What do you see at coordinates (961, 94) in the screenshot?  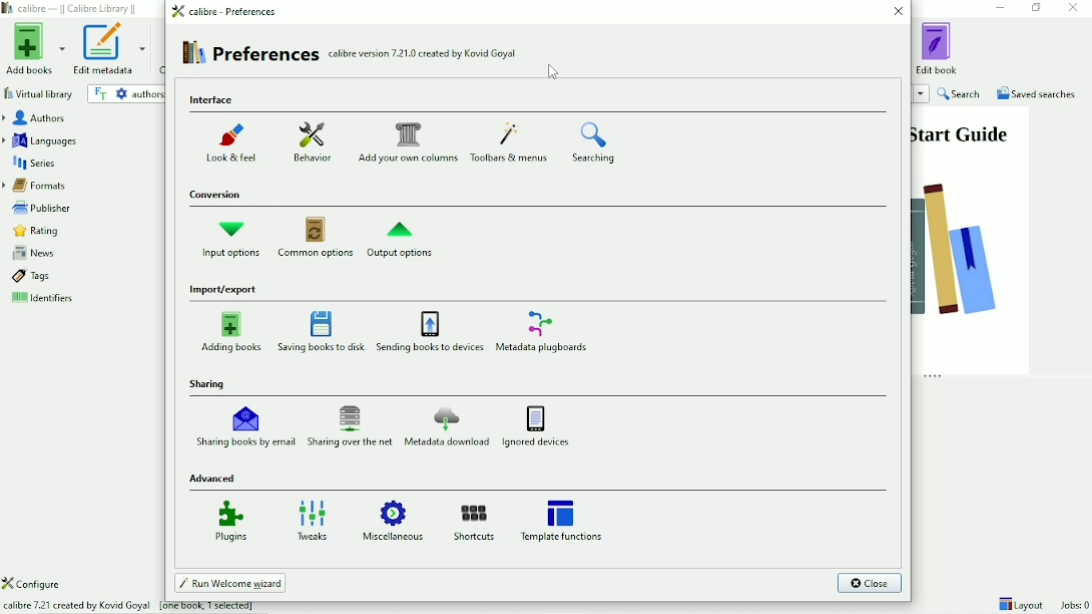 I see `Search` at bounding box center [961, 94].